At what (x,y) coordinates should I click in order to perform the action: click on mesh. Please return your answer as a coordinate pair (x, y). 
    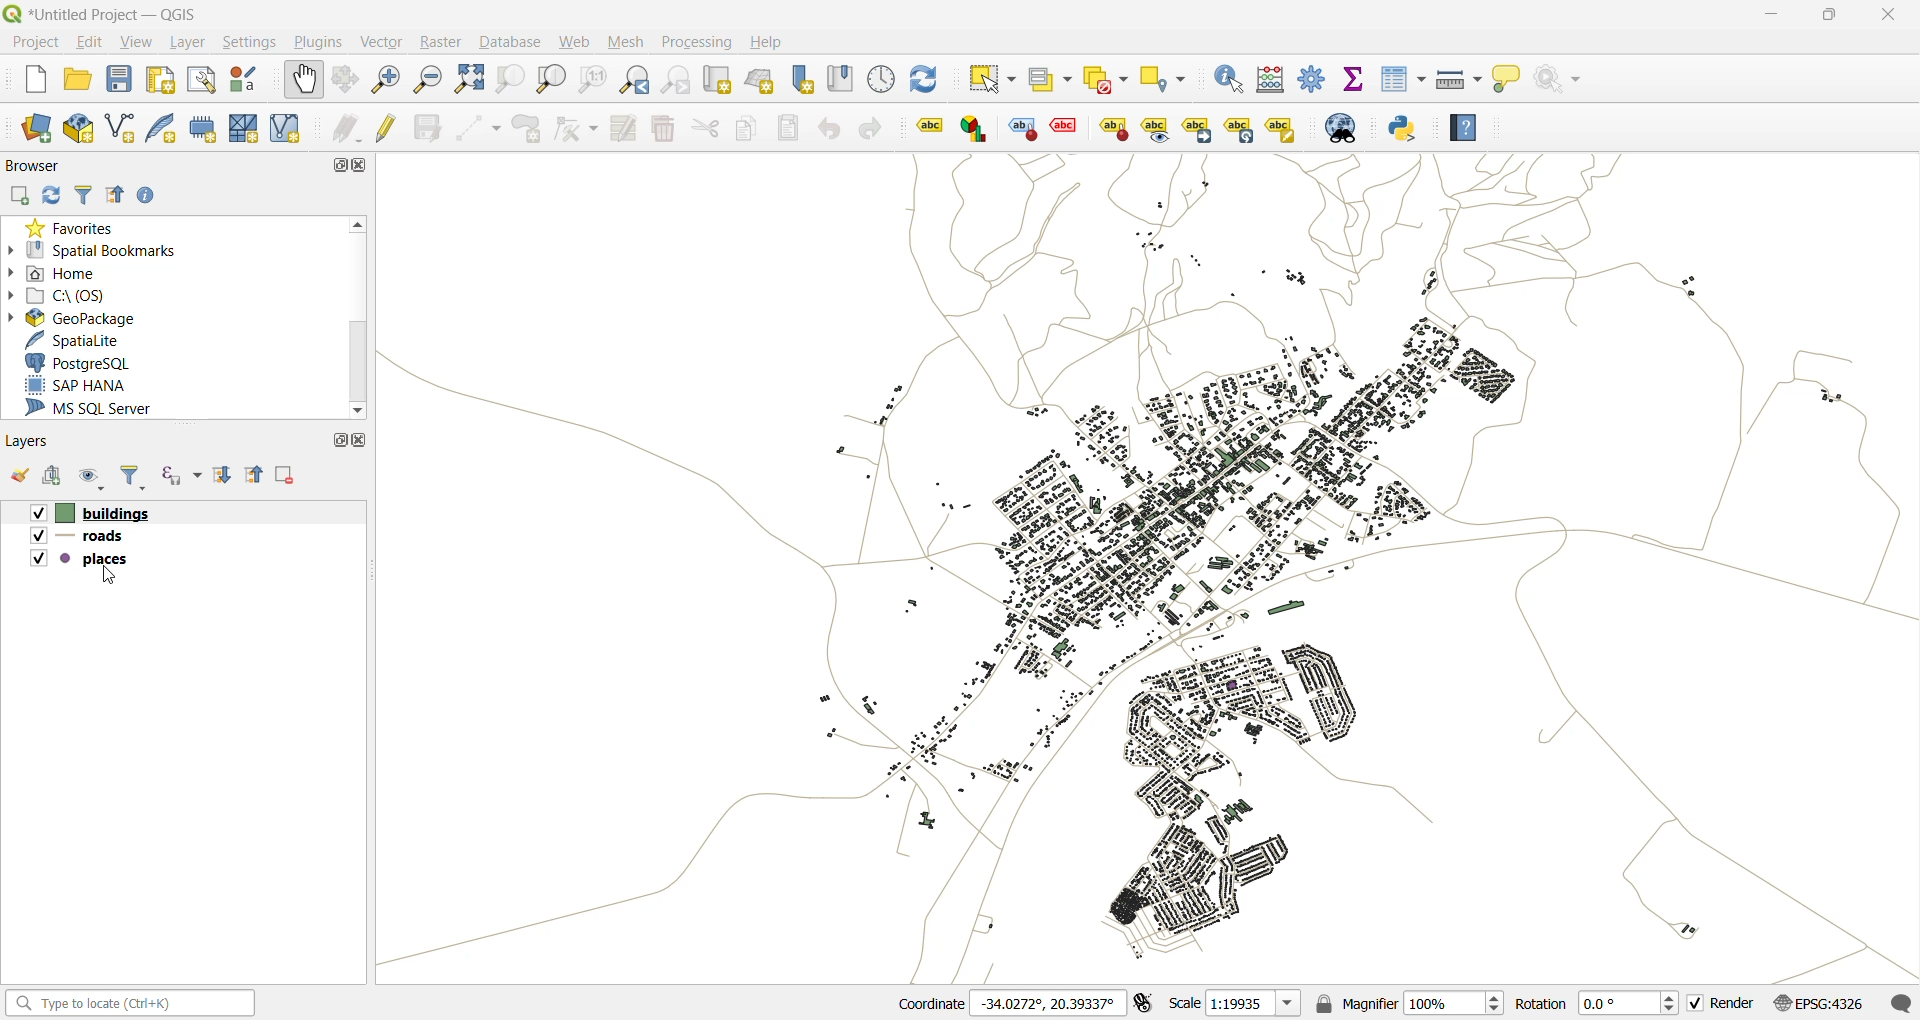
    Looking at the image, I should click on (628, 42).